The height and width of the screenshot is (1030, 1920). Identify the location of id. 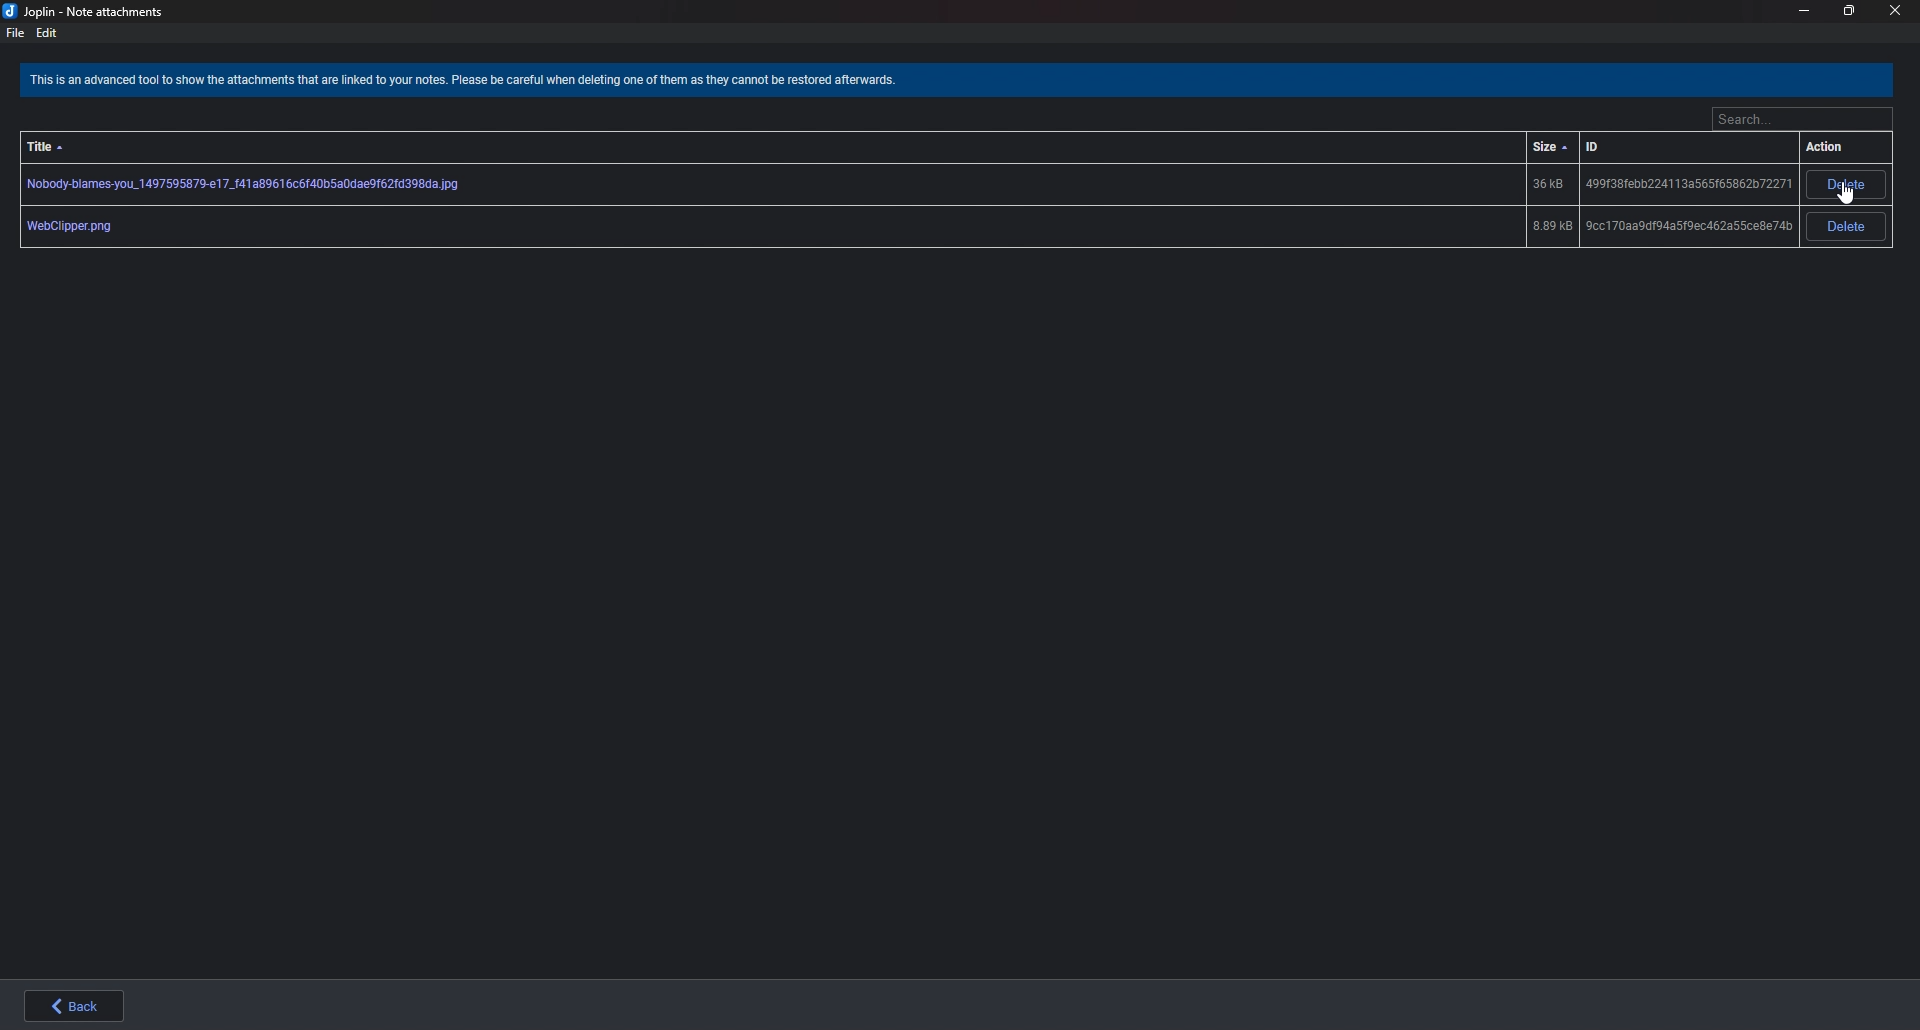
(1602, 147).